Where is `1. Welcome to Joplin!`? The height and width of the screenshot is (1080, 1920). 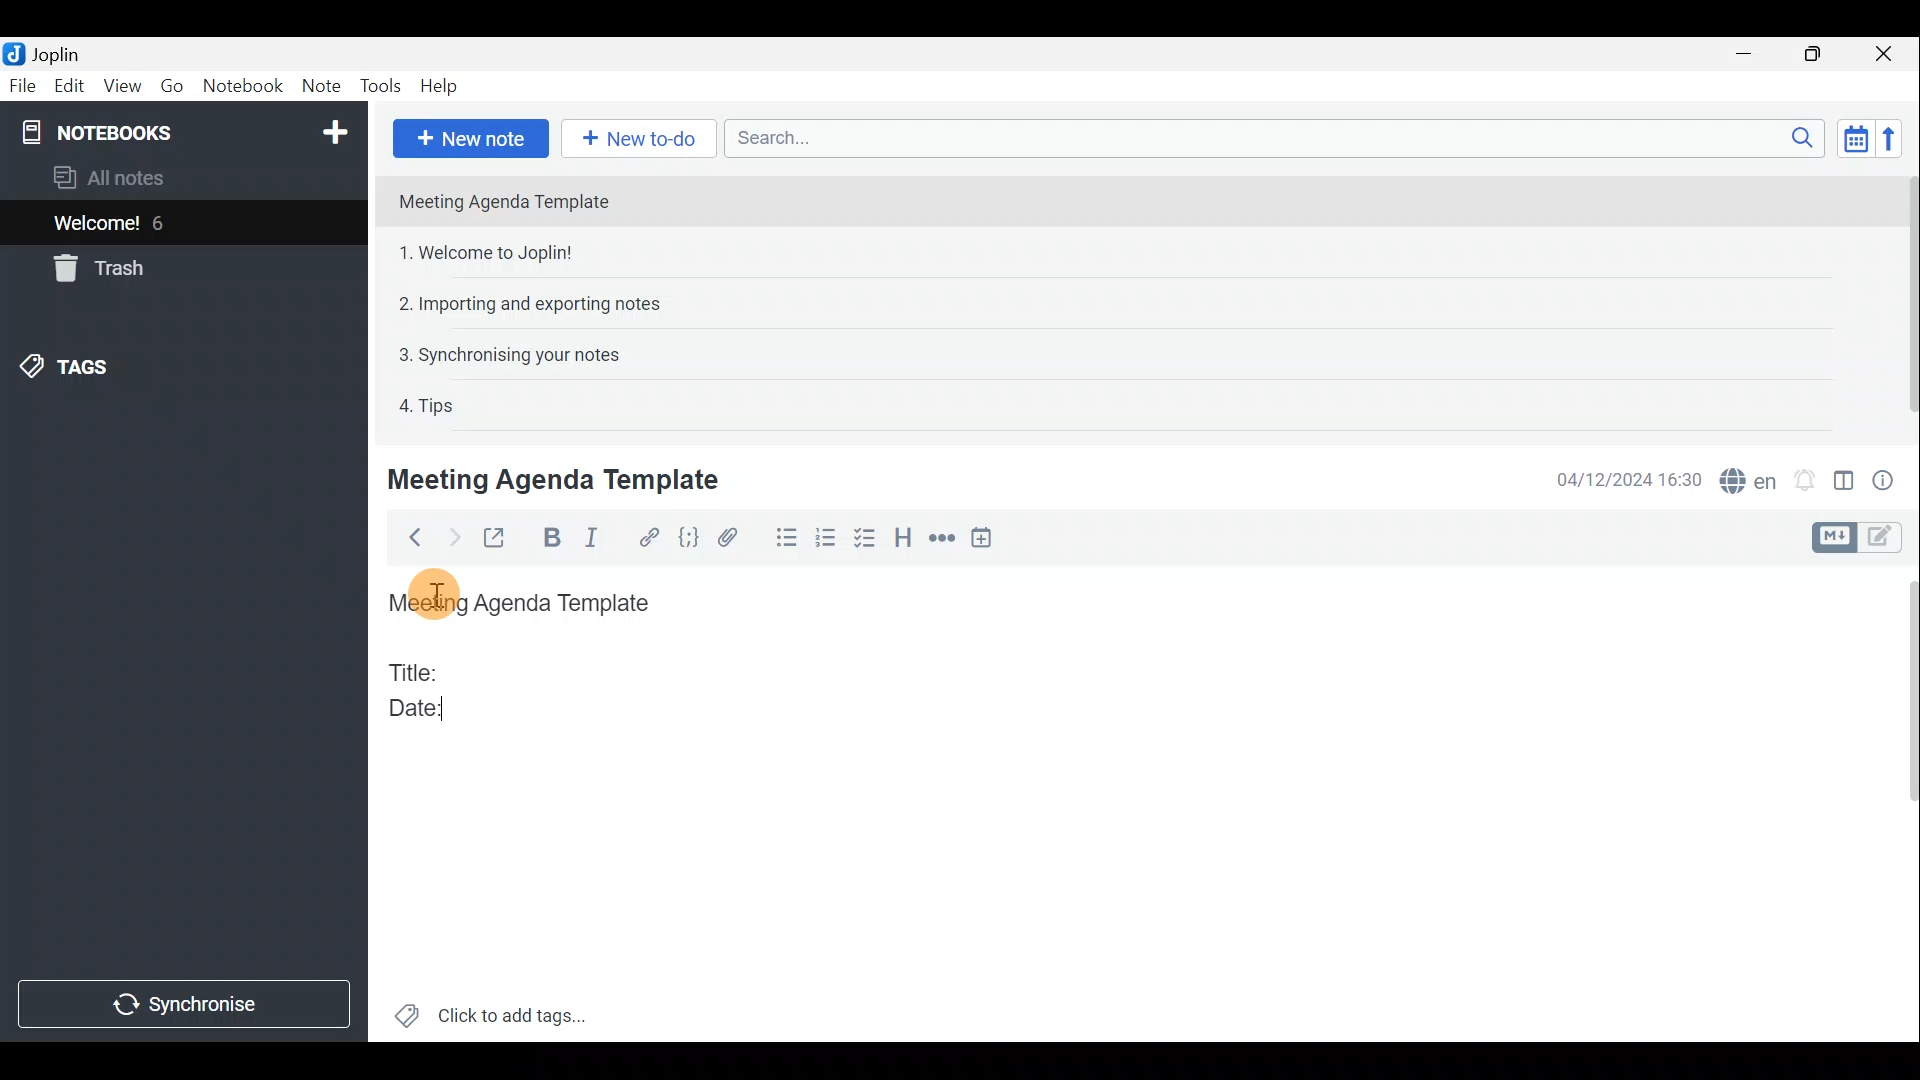 1. Welcome to Joplin! is located at coordinates (492, 252).